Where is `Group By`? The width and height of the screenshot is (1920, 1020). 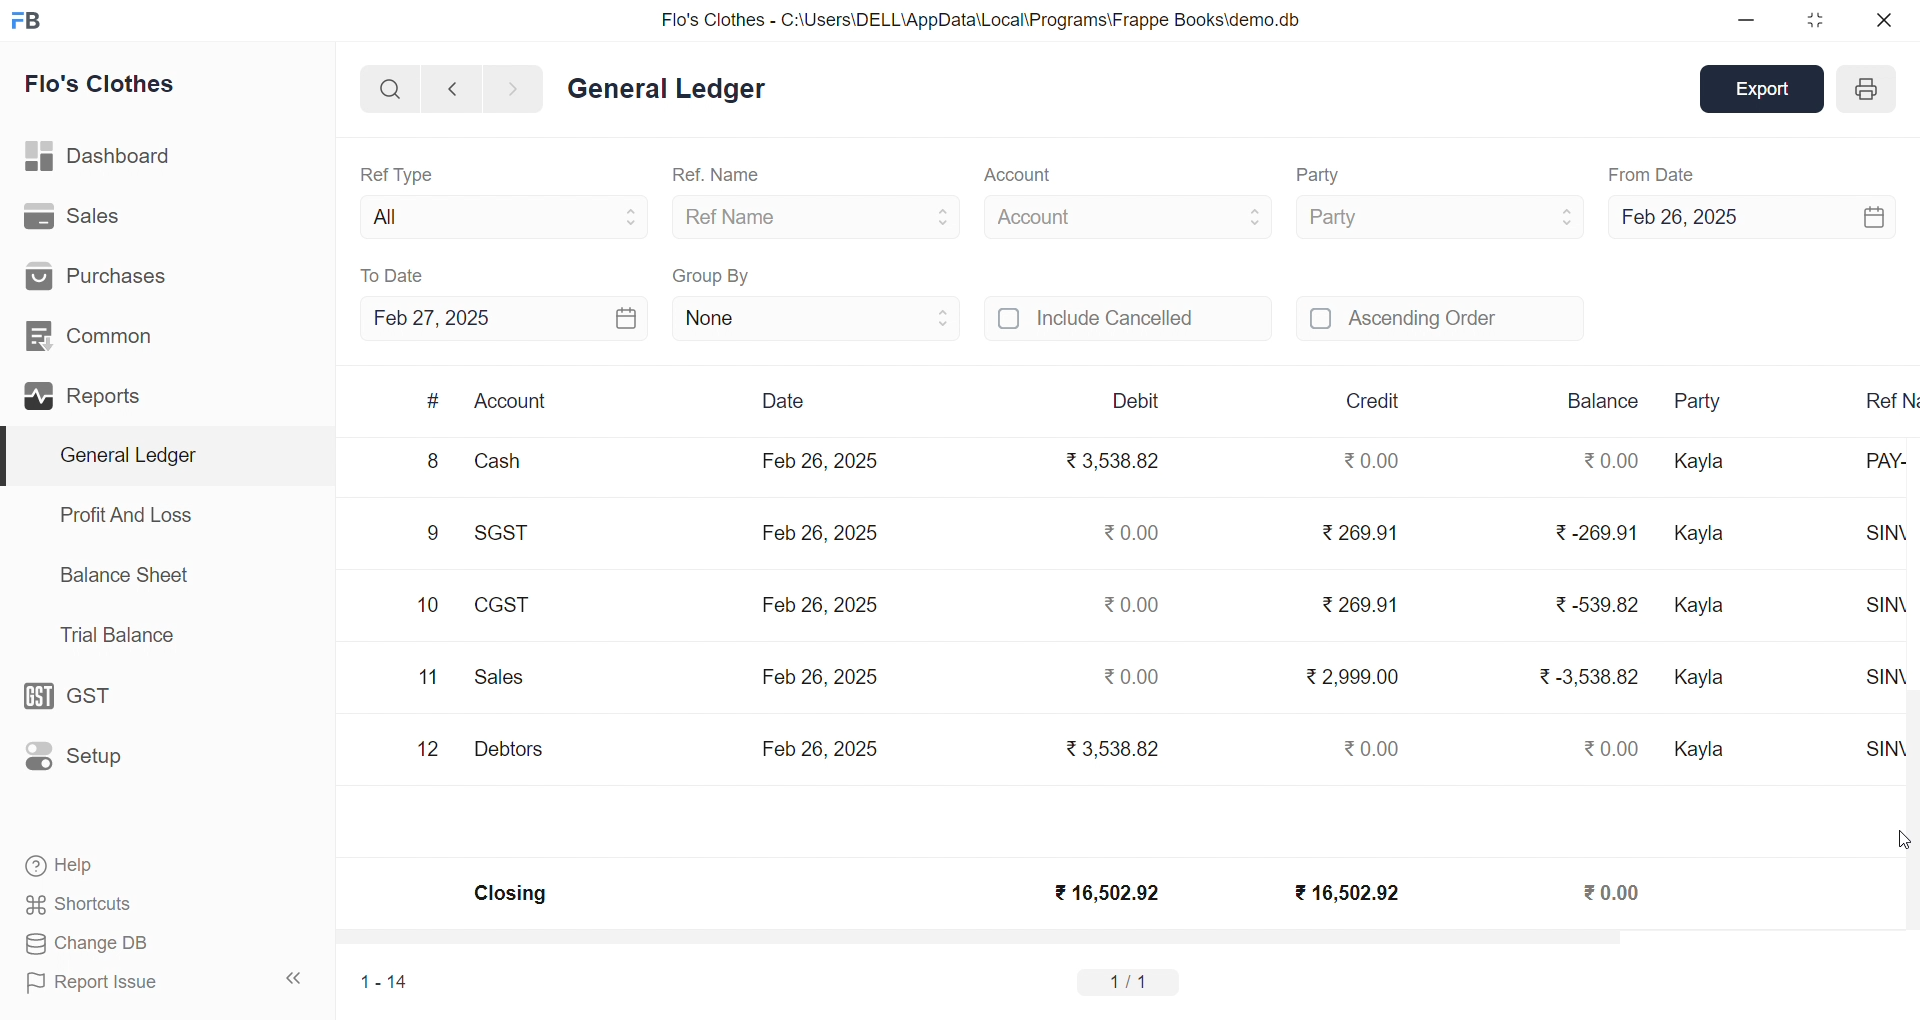 Group By is located at coordinates (712, 273).